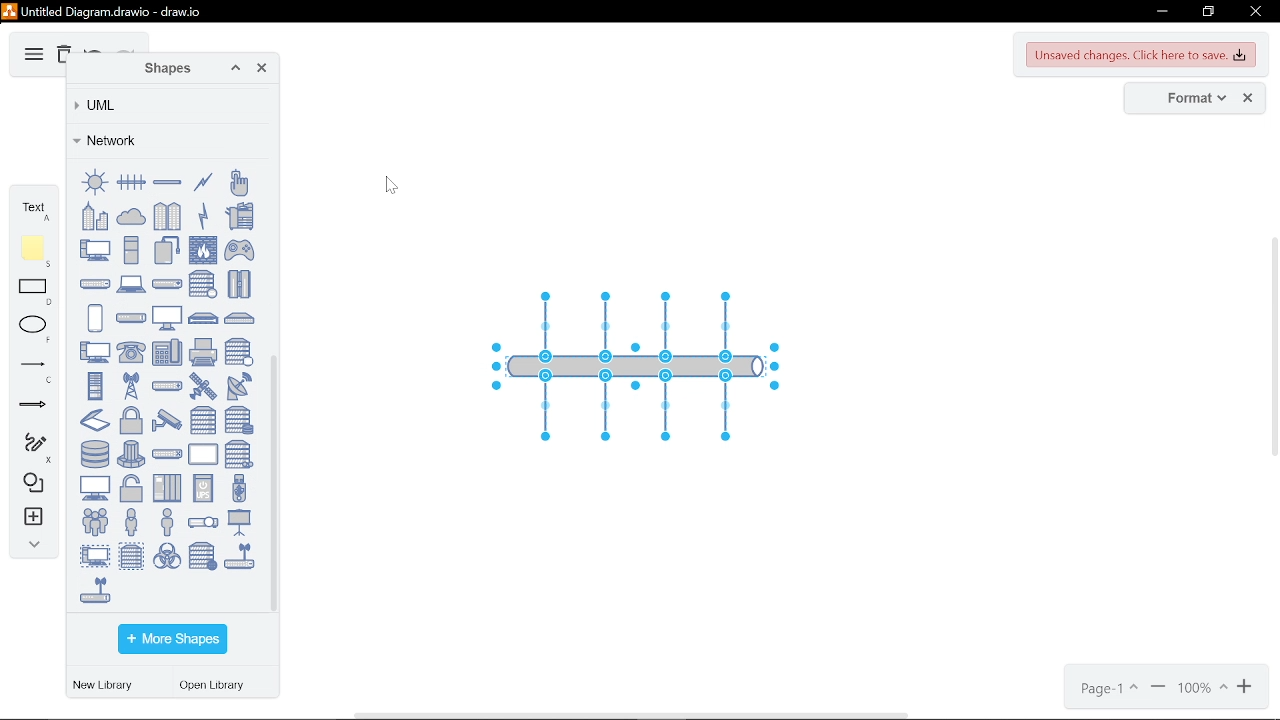 This screenshot has width=1280, height=720. I want to click on user male, so click(167, 521).